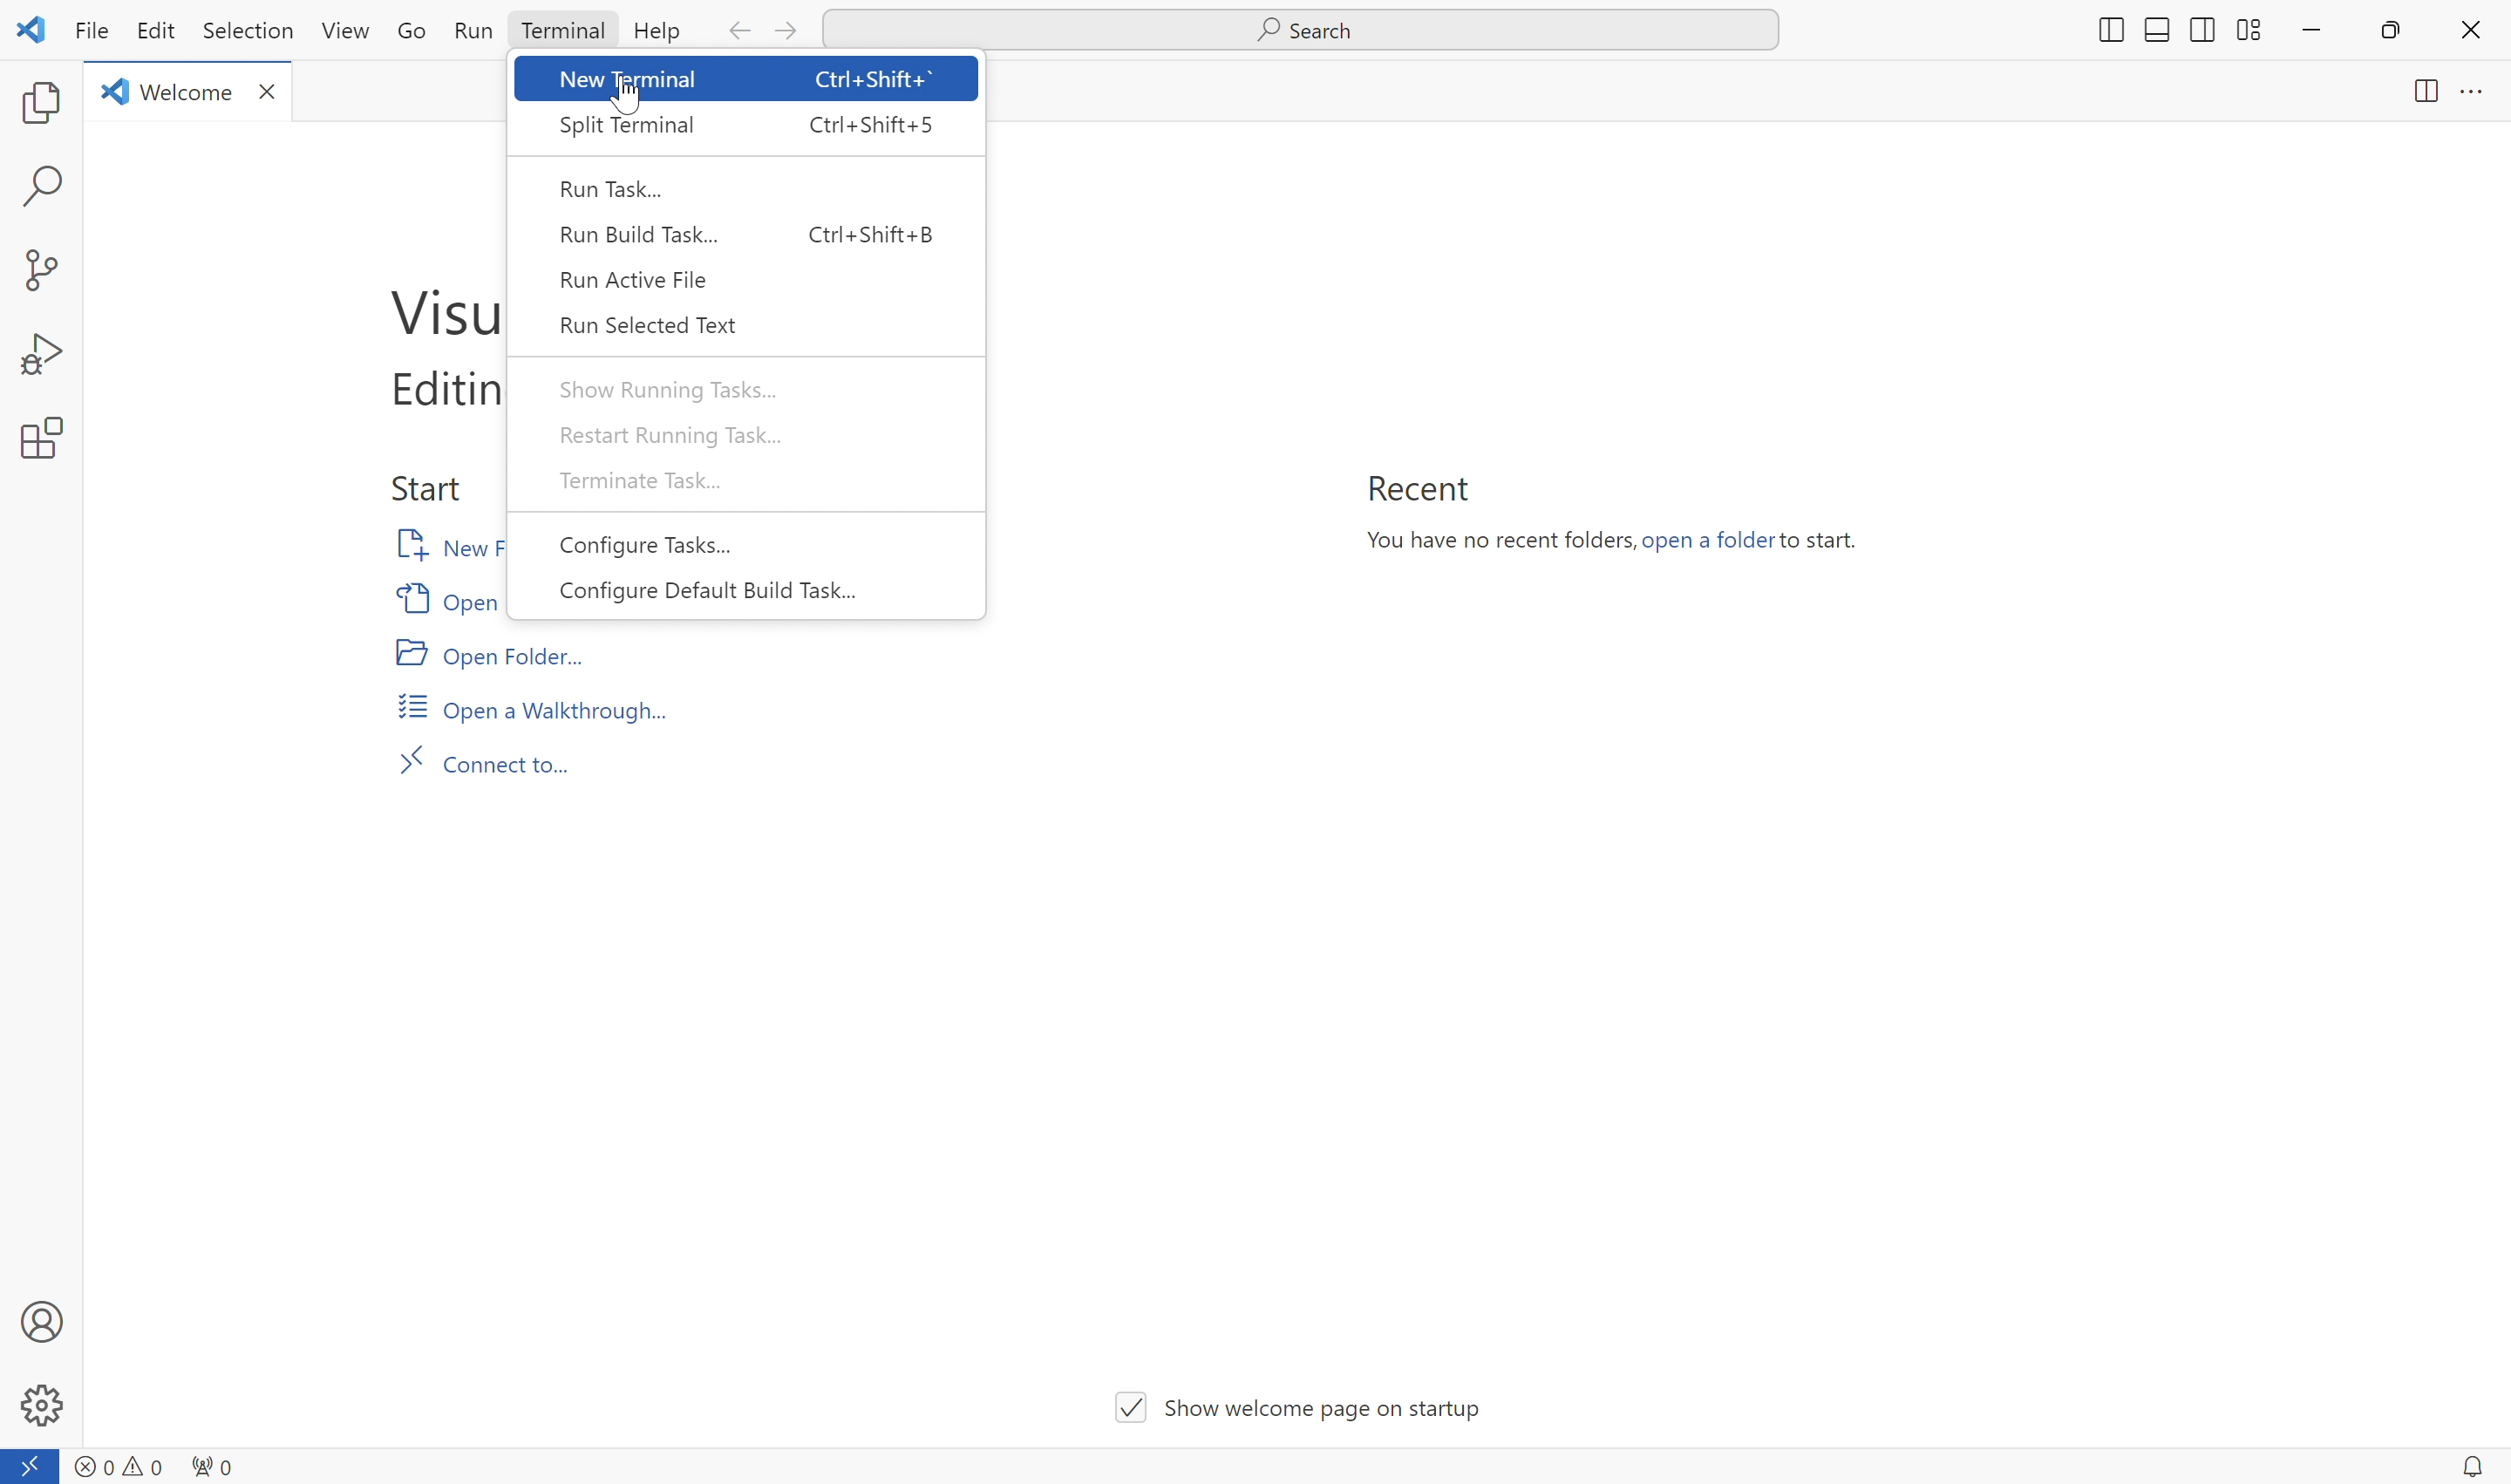 The image size is (2511, 1484). What do you see at coordinates (2394, 31) in the screenshot?
I see `maximize` at bounding box center [2394, 31].